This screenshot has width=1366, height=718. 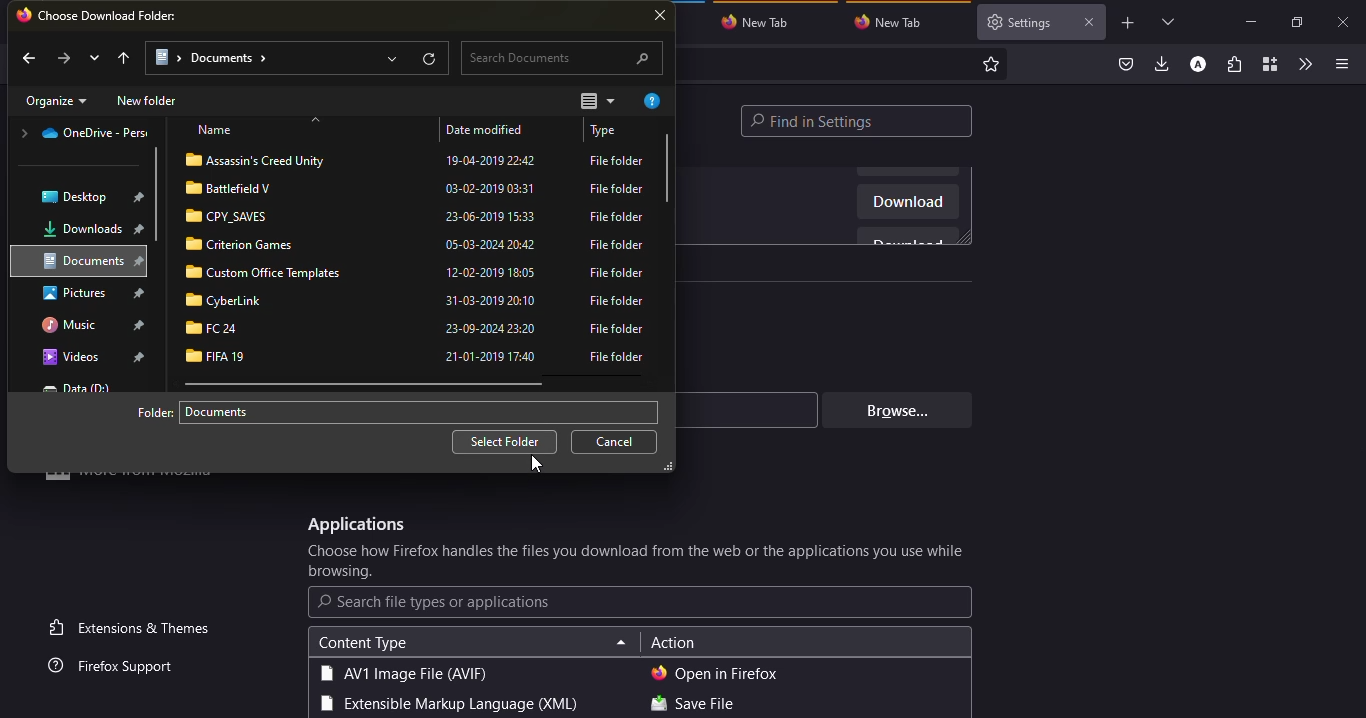 What do you see at coordinates (715, 673) in the screenshot?
I see `open` at bounding box center [715, 673].